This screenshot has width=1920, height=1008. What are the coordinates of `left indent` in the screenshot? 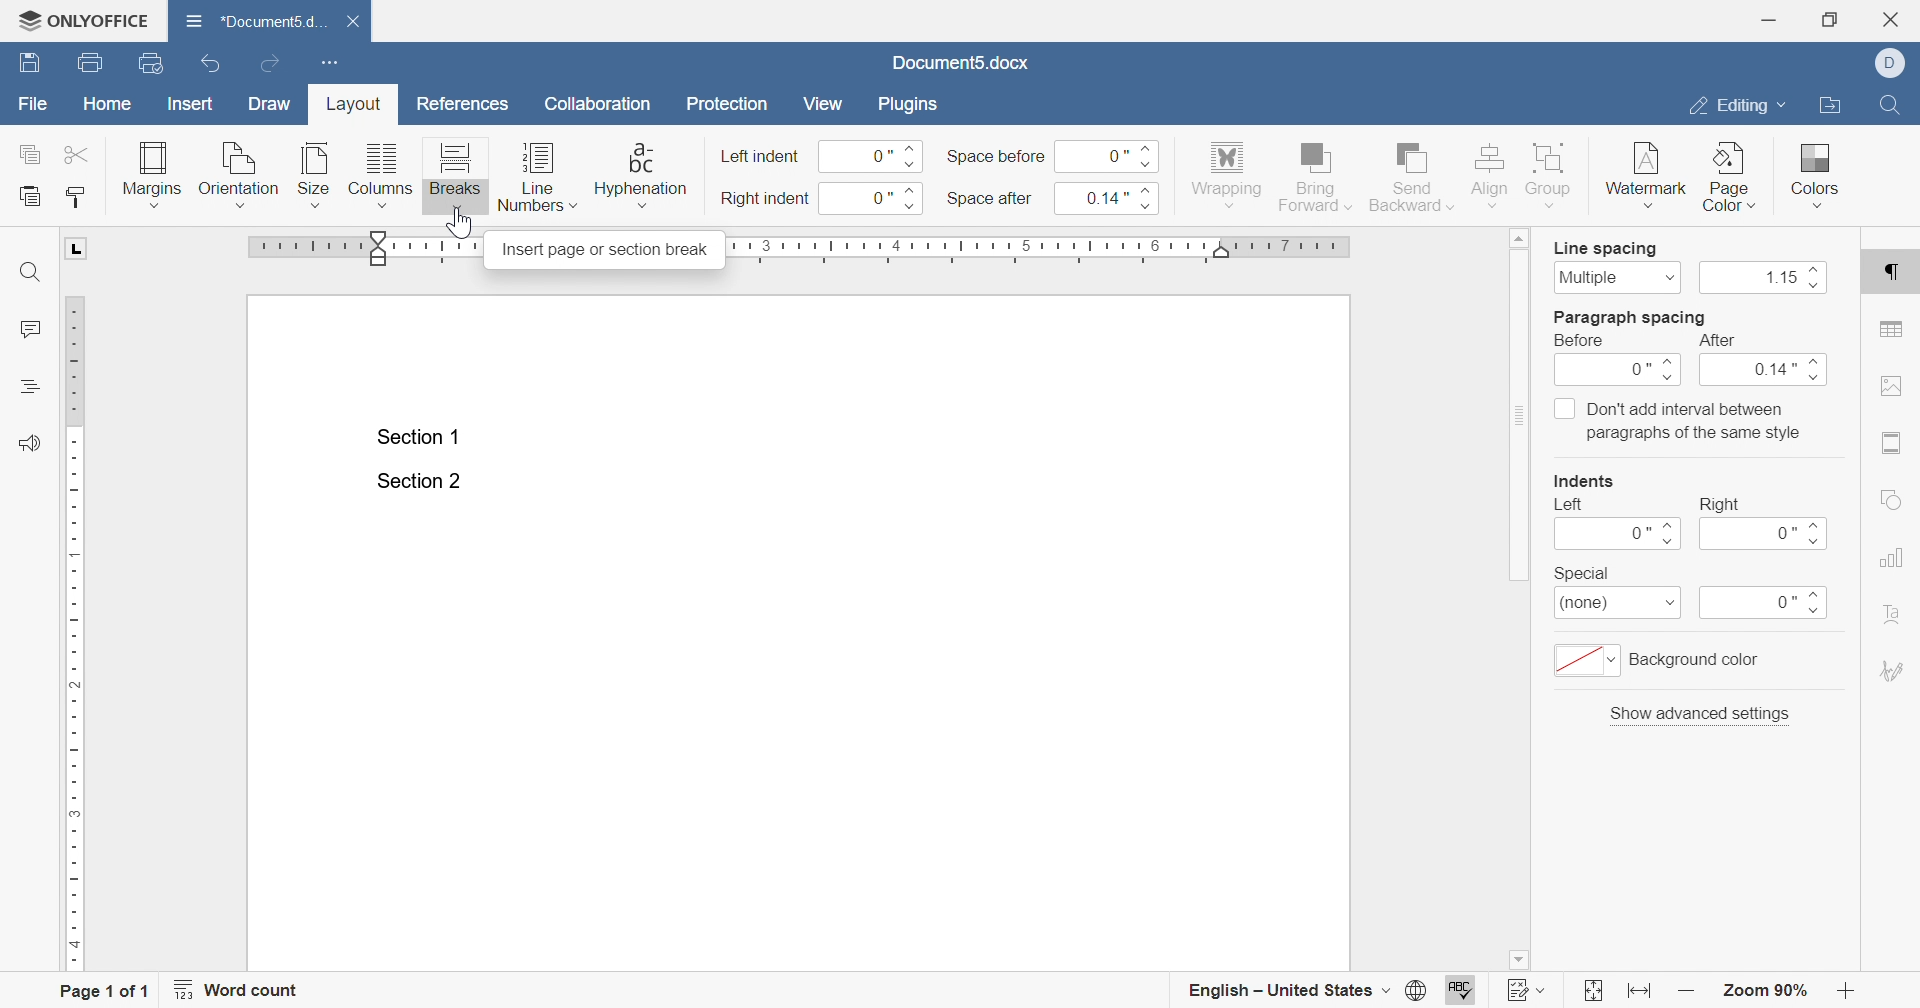 It's located at (762, 157).